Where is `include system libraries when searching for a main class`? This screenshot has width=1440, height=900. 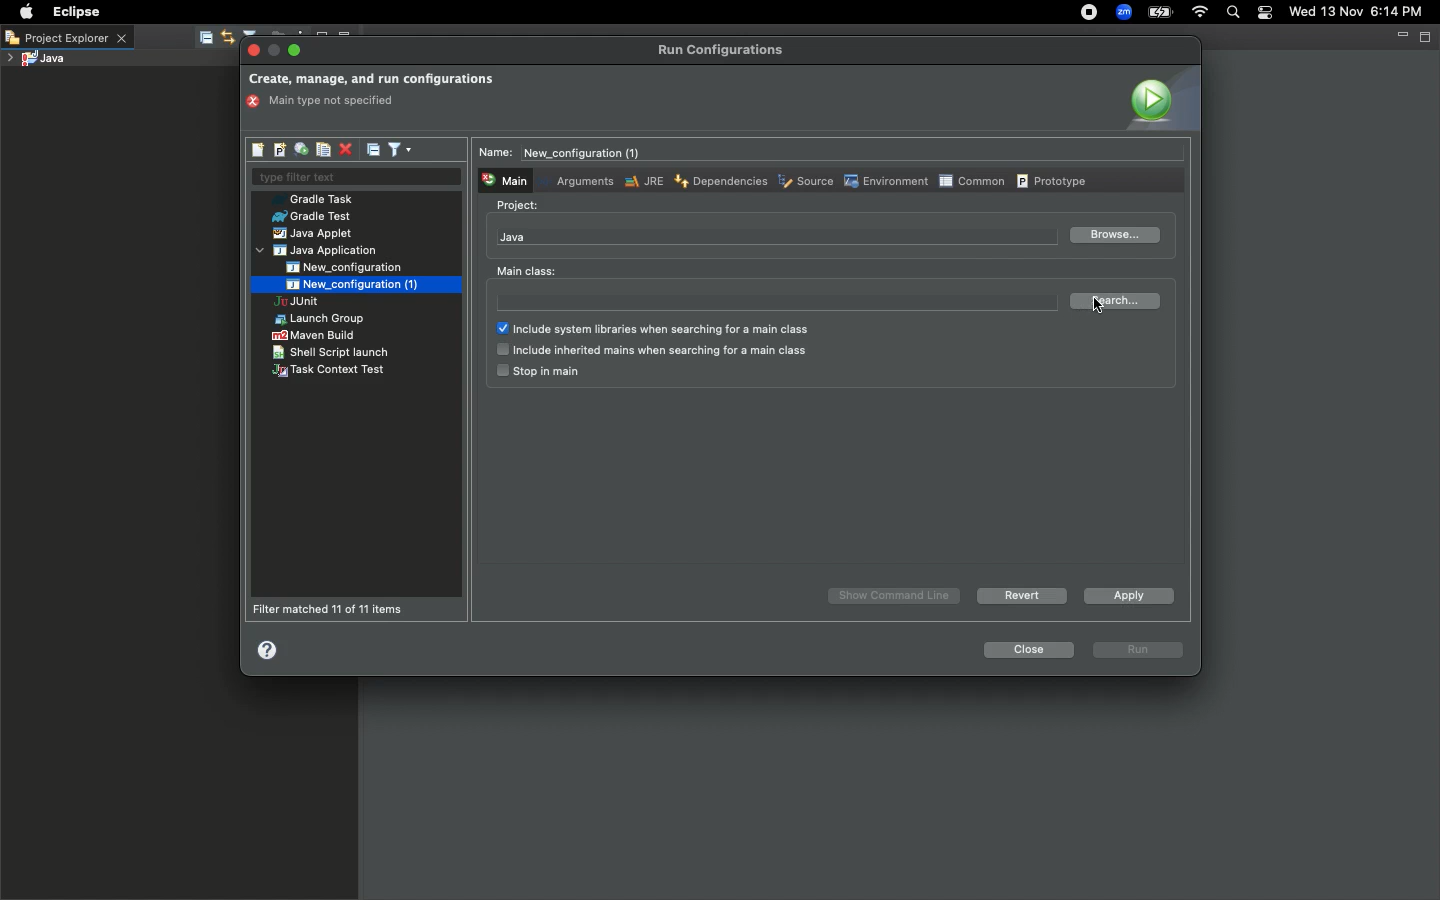 include system libraries when searching for a main class is located at coordinates (660, 330).